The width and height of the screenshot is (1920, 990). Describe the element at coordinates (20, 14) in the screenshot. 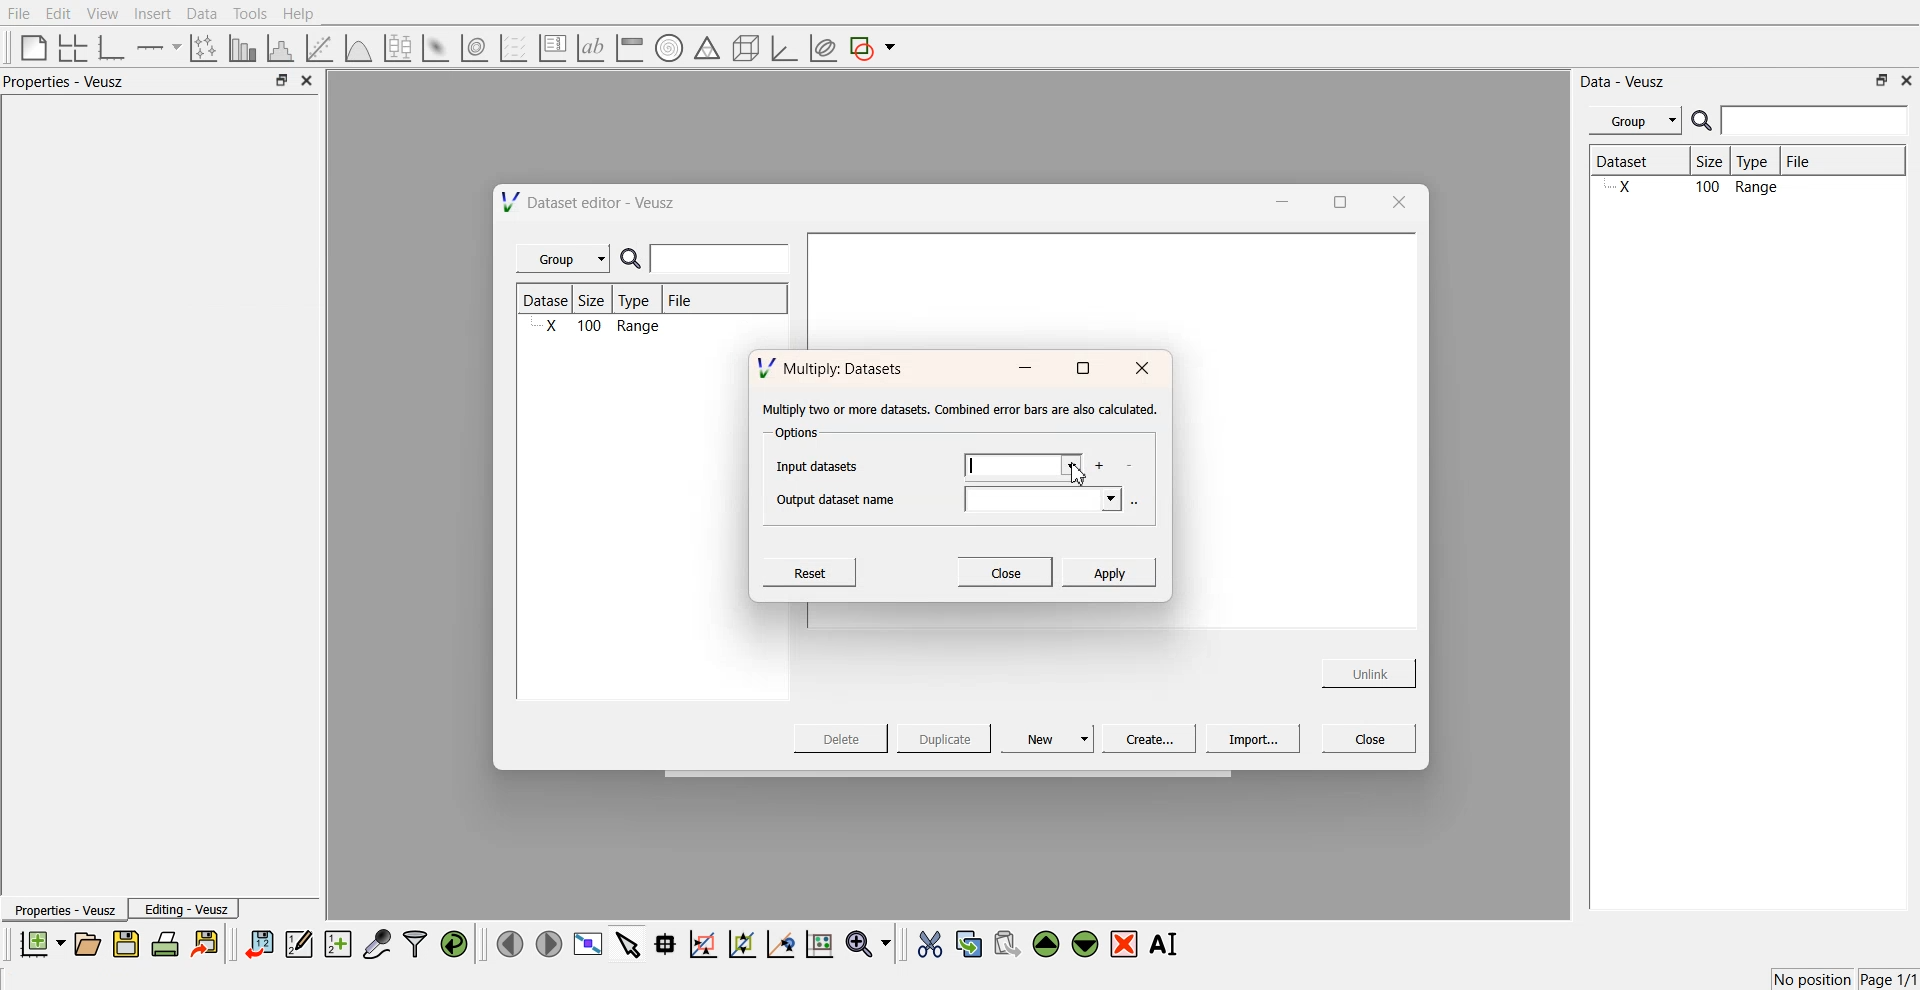

I see `File` at that location.